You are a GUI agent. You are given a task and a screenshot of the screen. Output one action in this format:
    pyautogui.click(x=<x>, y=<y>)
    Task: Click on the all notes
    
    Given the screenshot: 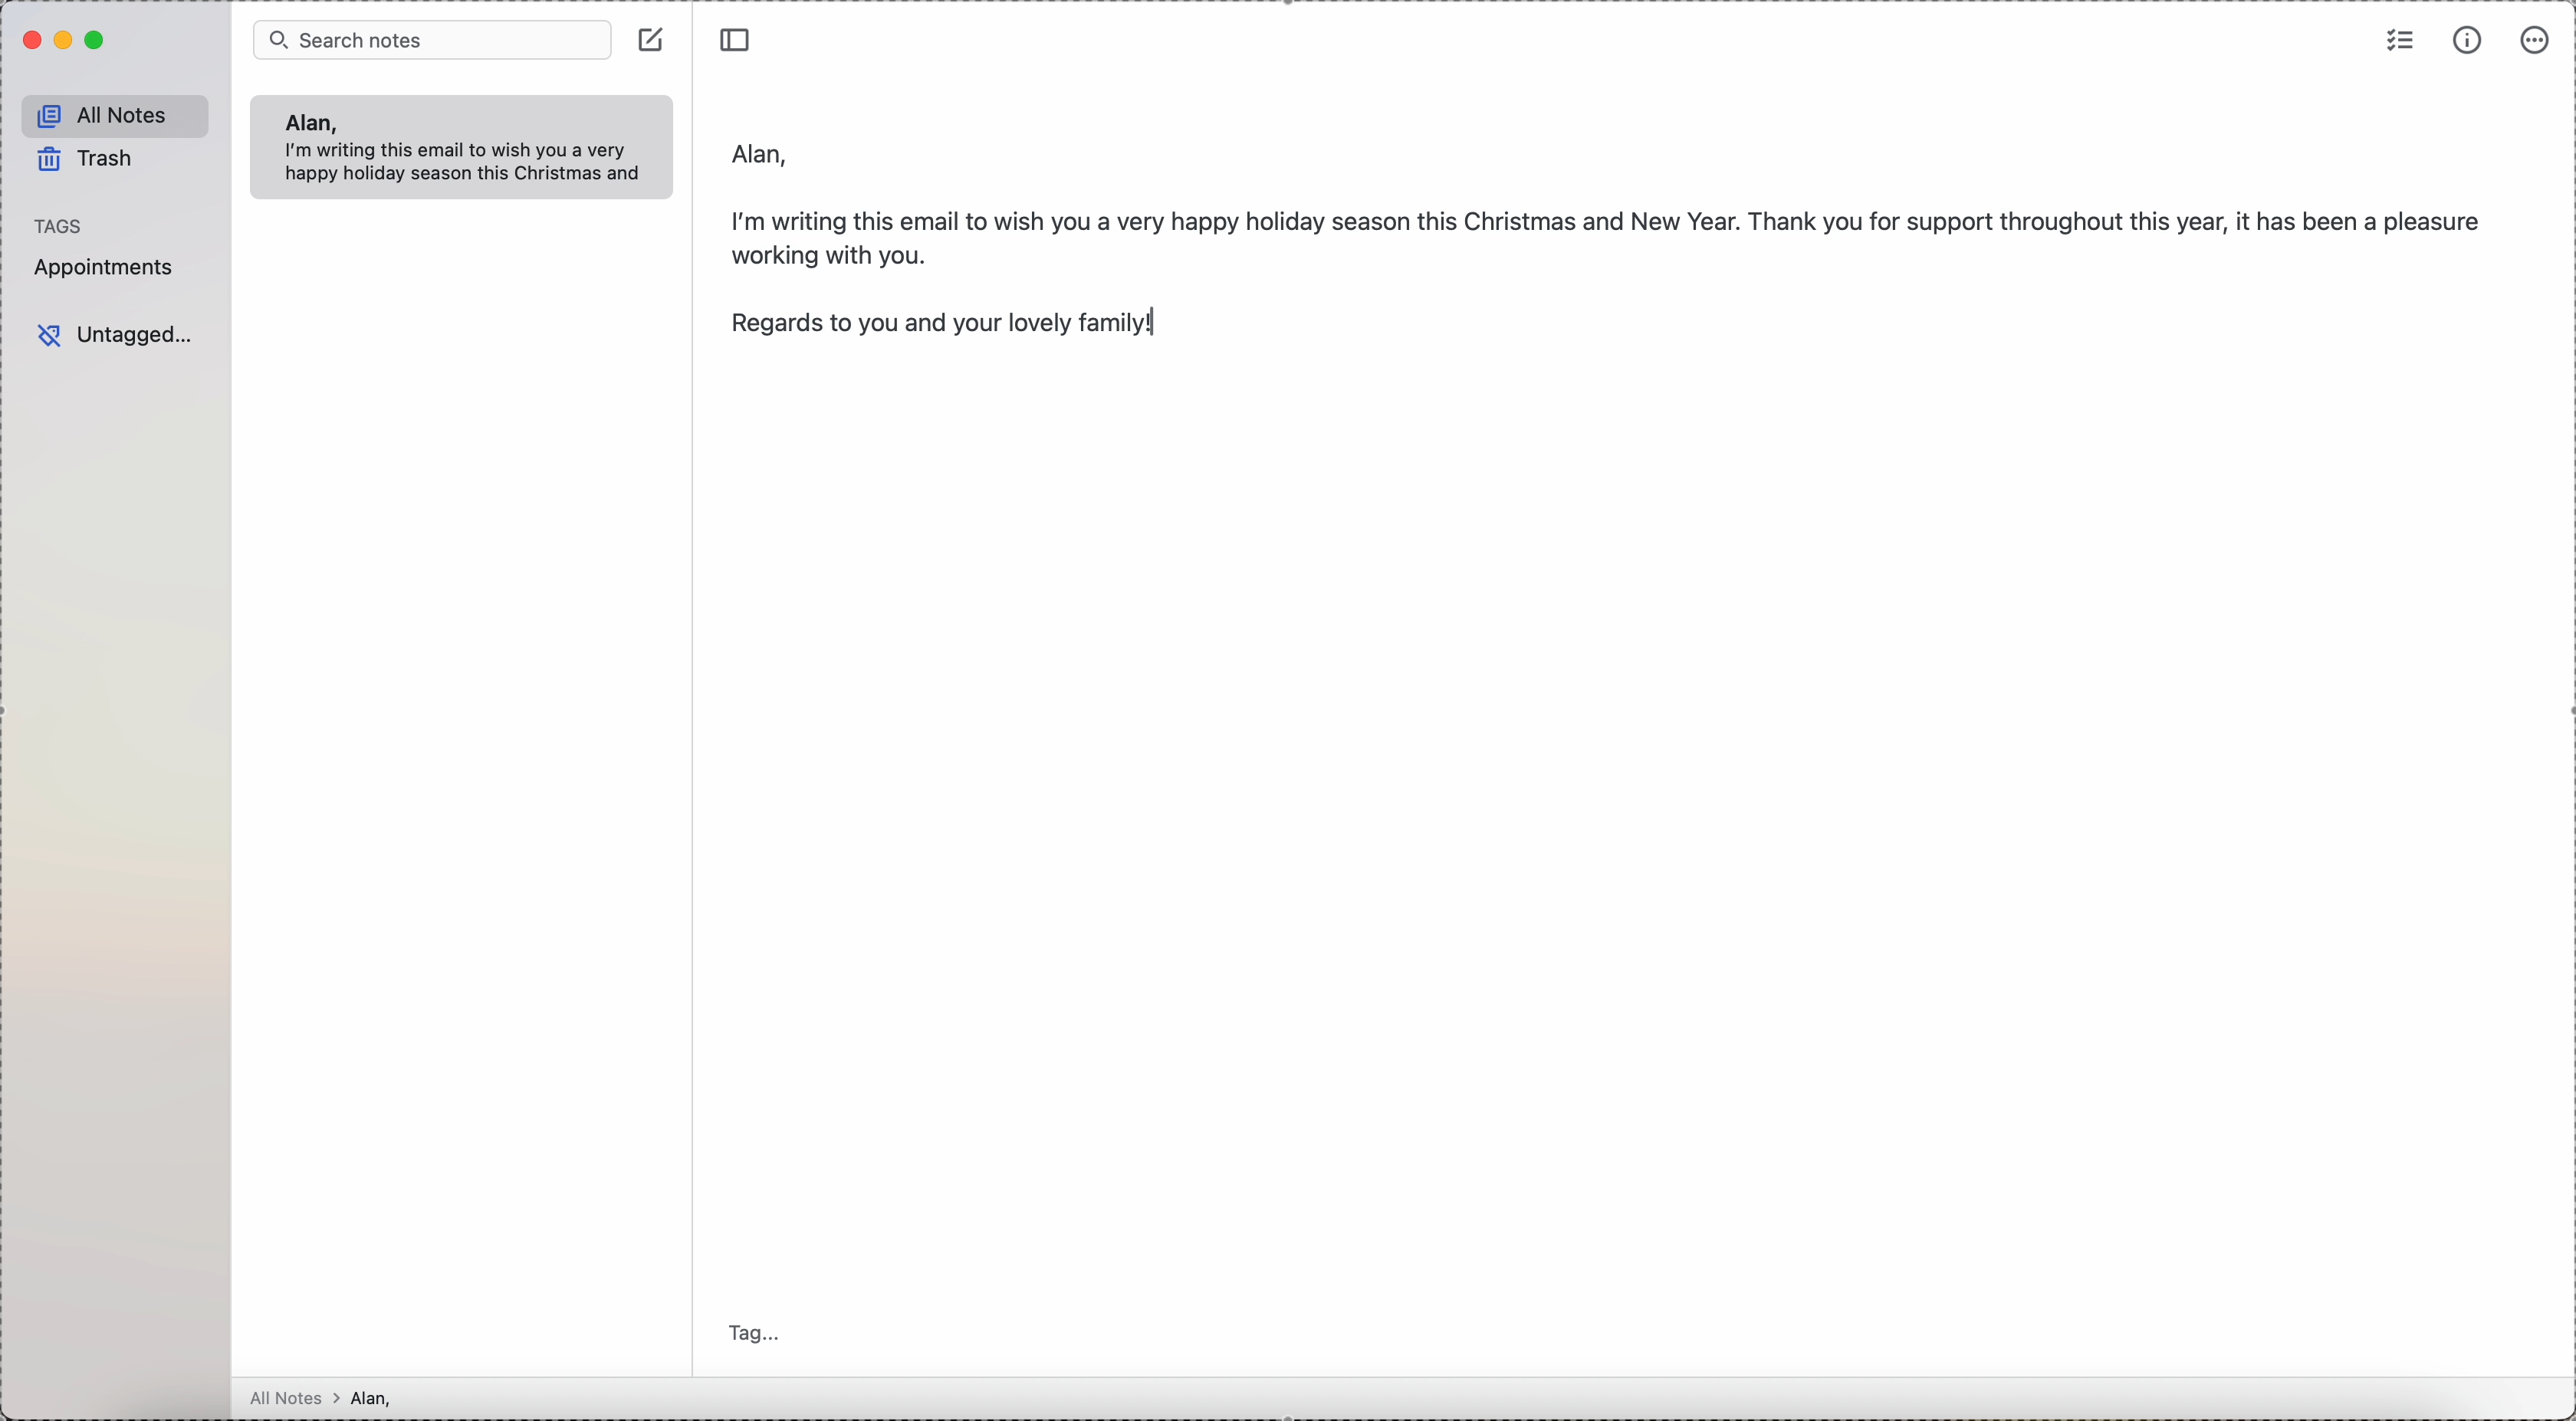 What is the action you would take?
    pyautogui.click(x=116, y=116)
    